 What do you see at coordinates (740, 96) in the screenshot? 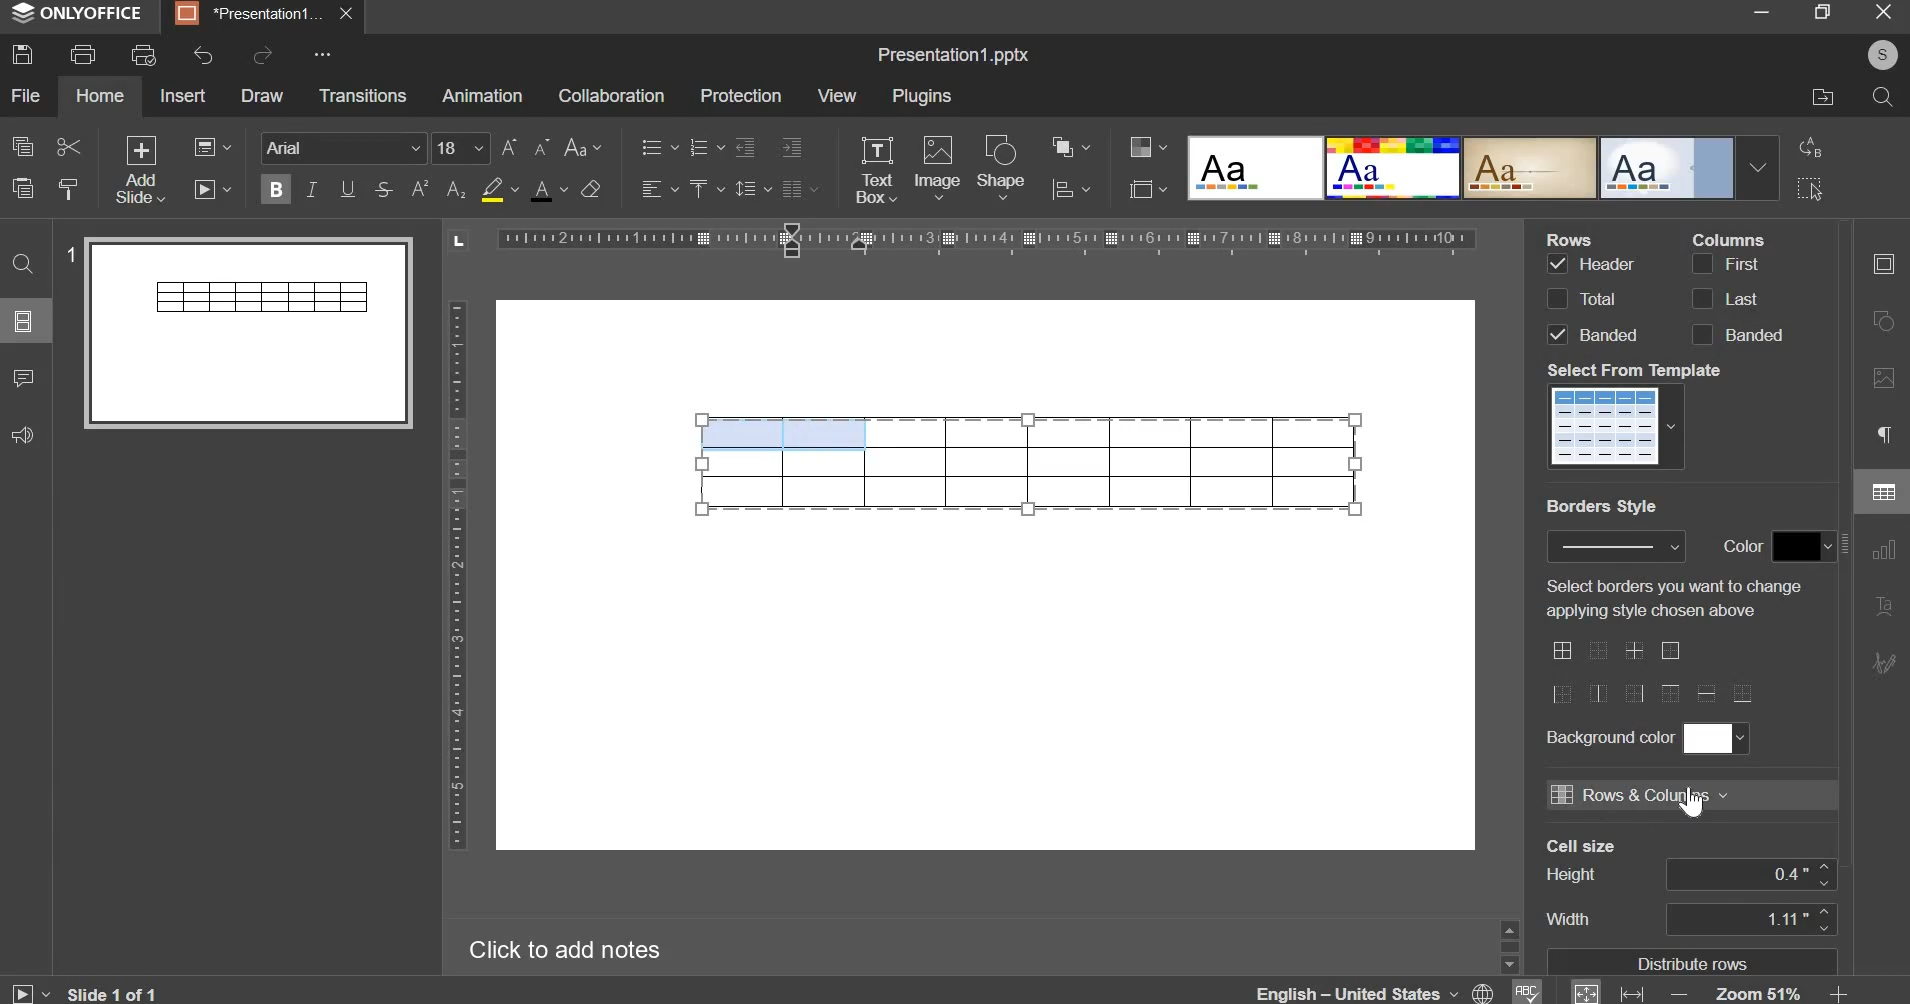
I see `protection` at bounding box center [740, 96].